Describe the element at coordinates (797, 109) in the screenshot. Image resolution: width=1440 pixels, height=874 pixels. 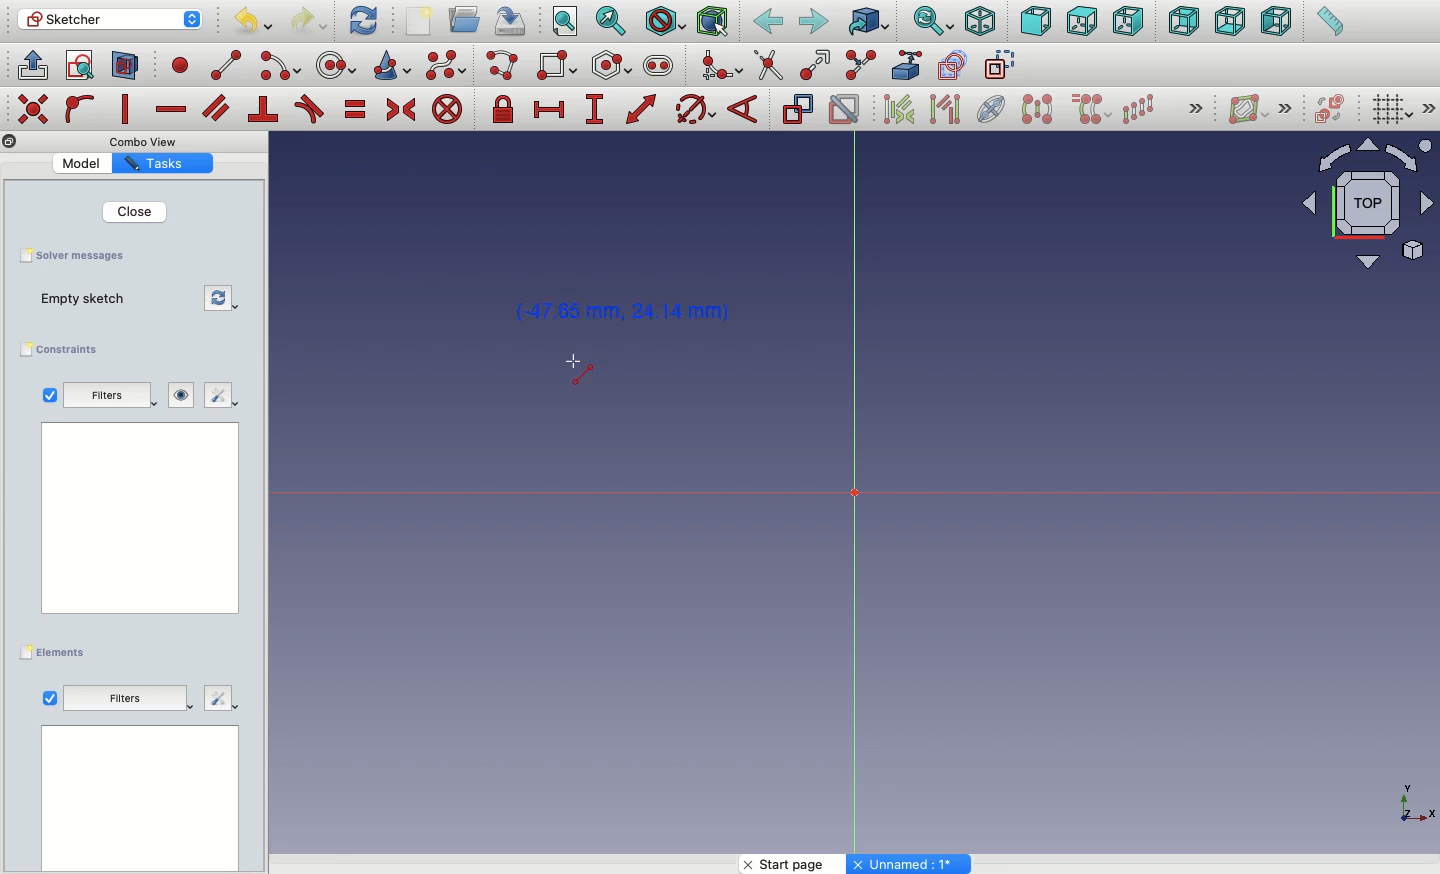
I see `Toggle driving constraint` at that location.